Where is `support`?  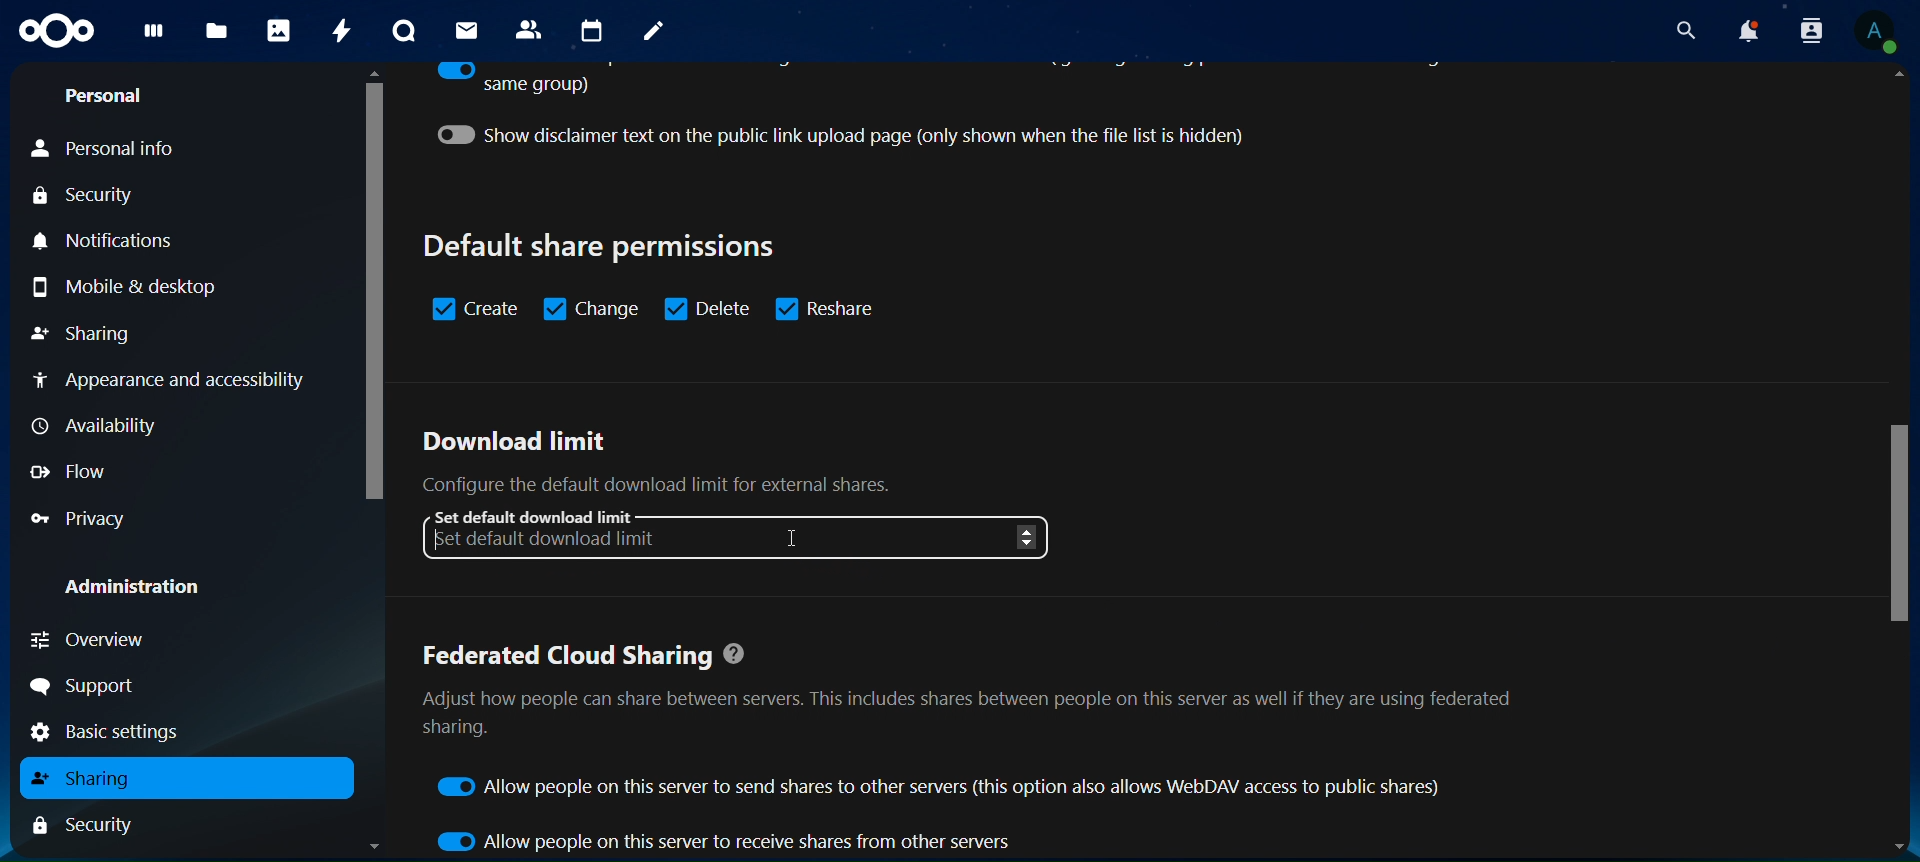
support is located at coordinates (91, 687).